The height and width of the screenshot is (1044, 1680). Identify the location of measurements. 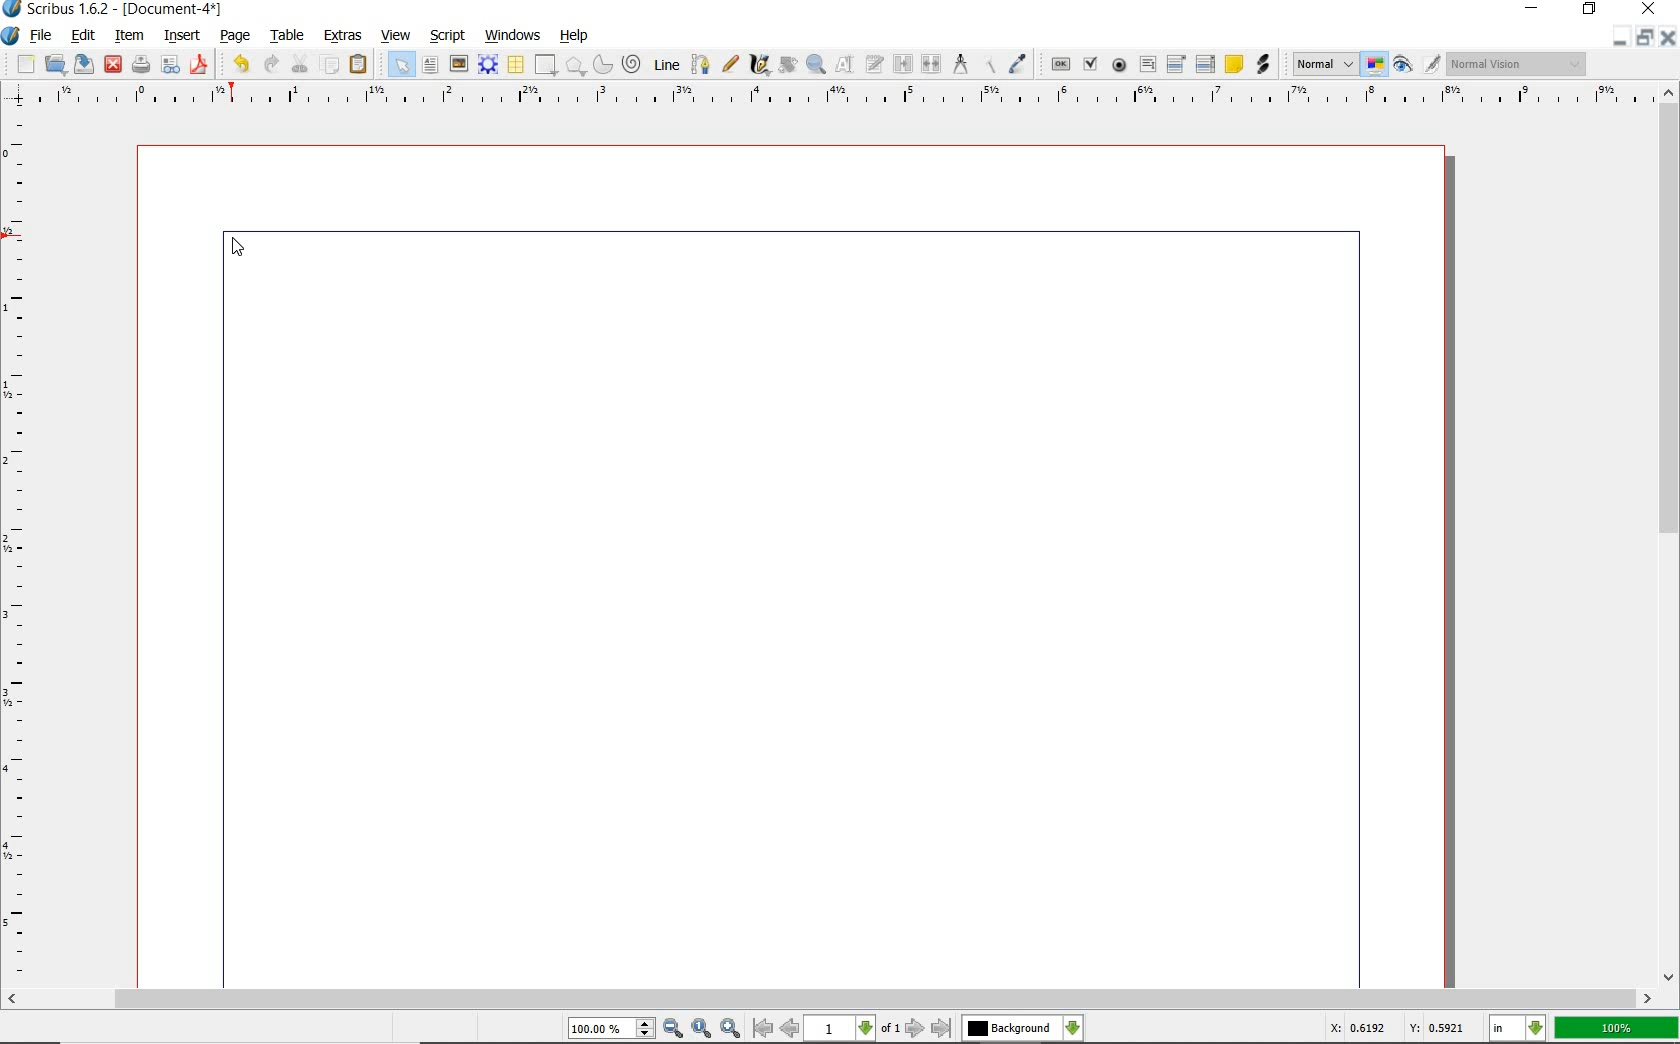
(960, 65).